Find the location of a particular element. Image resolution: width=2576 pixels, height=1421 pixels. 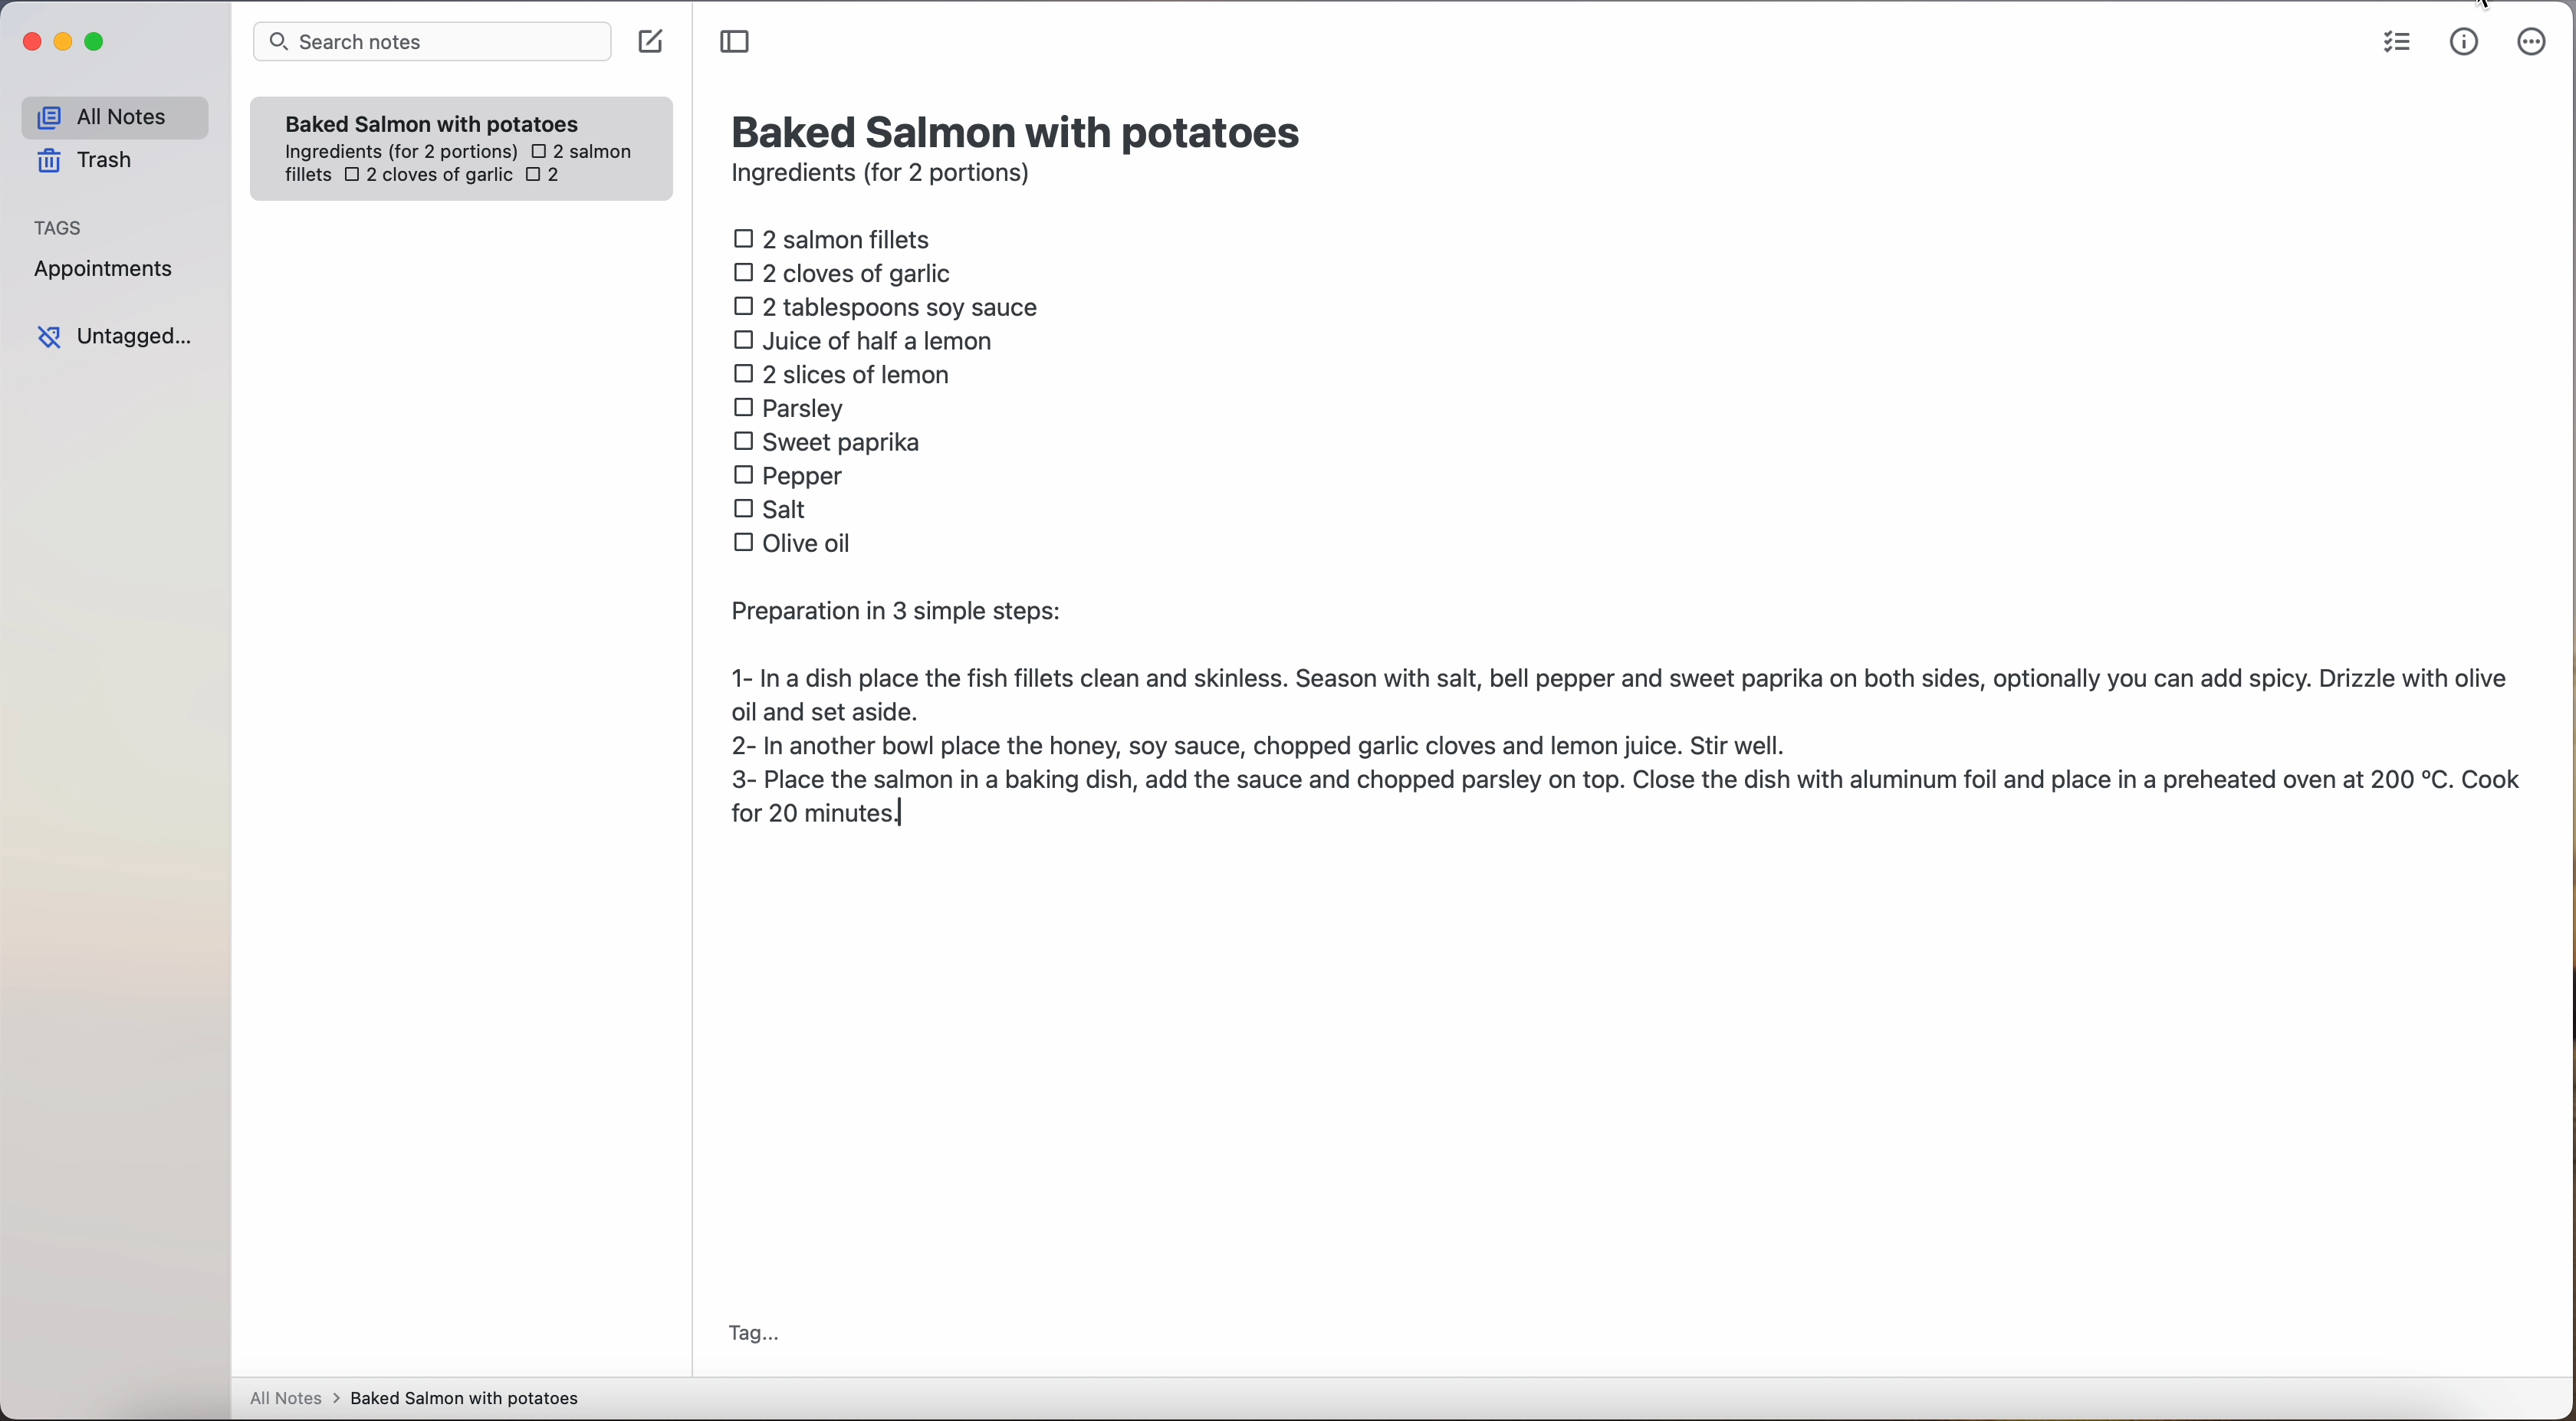

Baked Salmon with potatoes is located at coordinates (433, 119).